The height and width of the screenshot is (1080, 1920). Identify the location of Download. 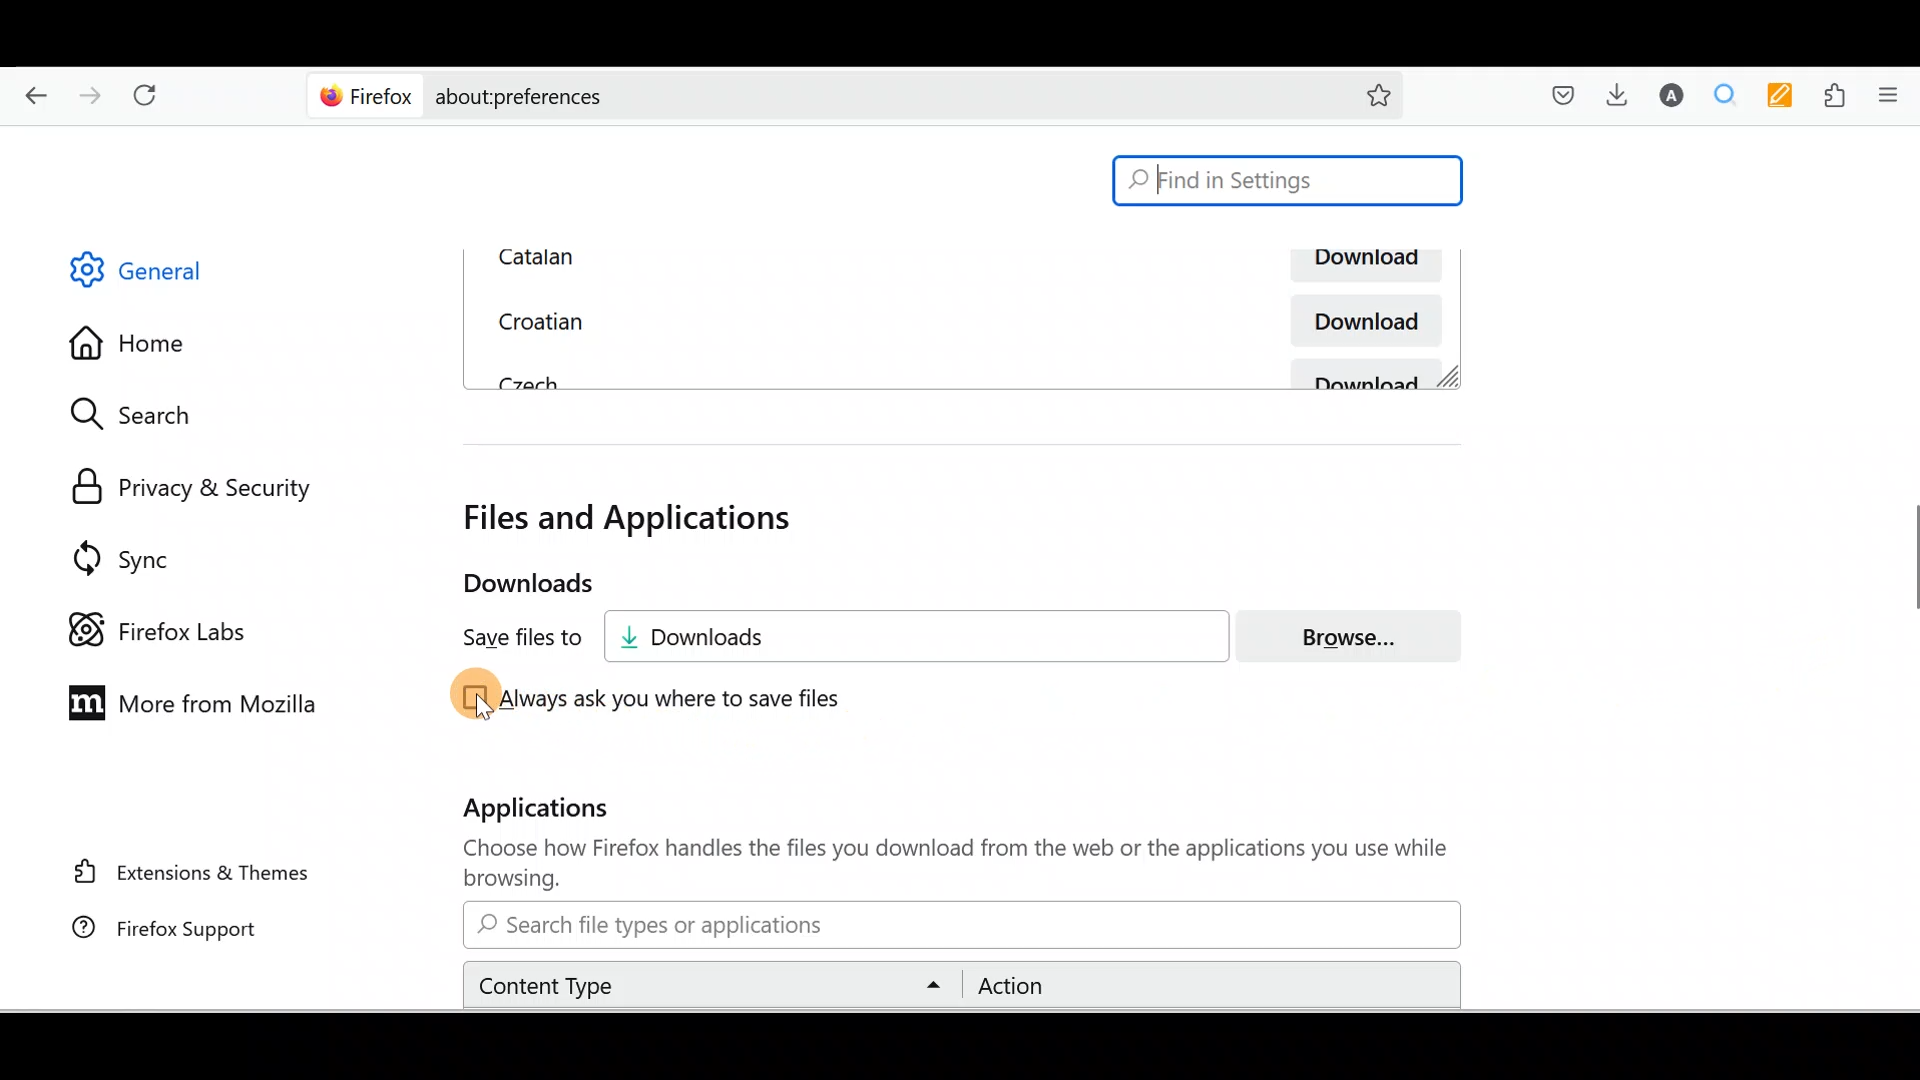
(1360, 320).